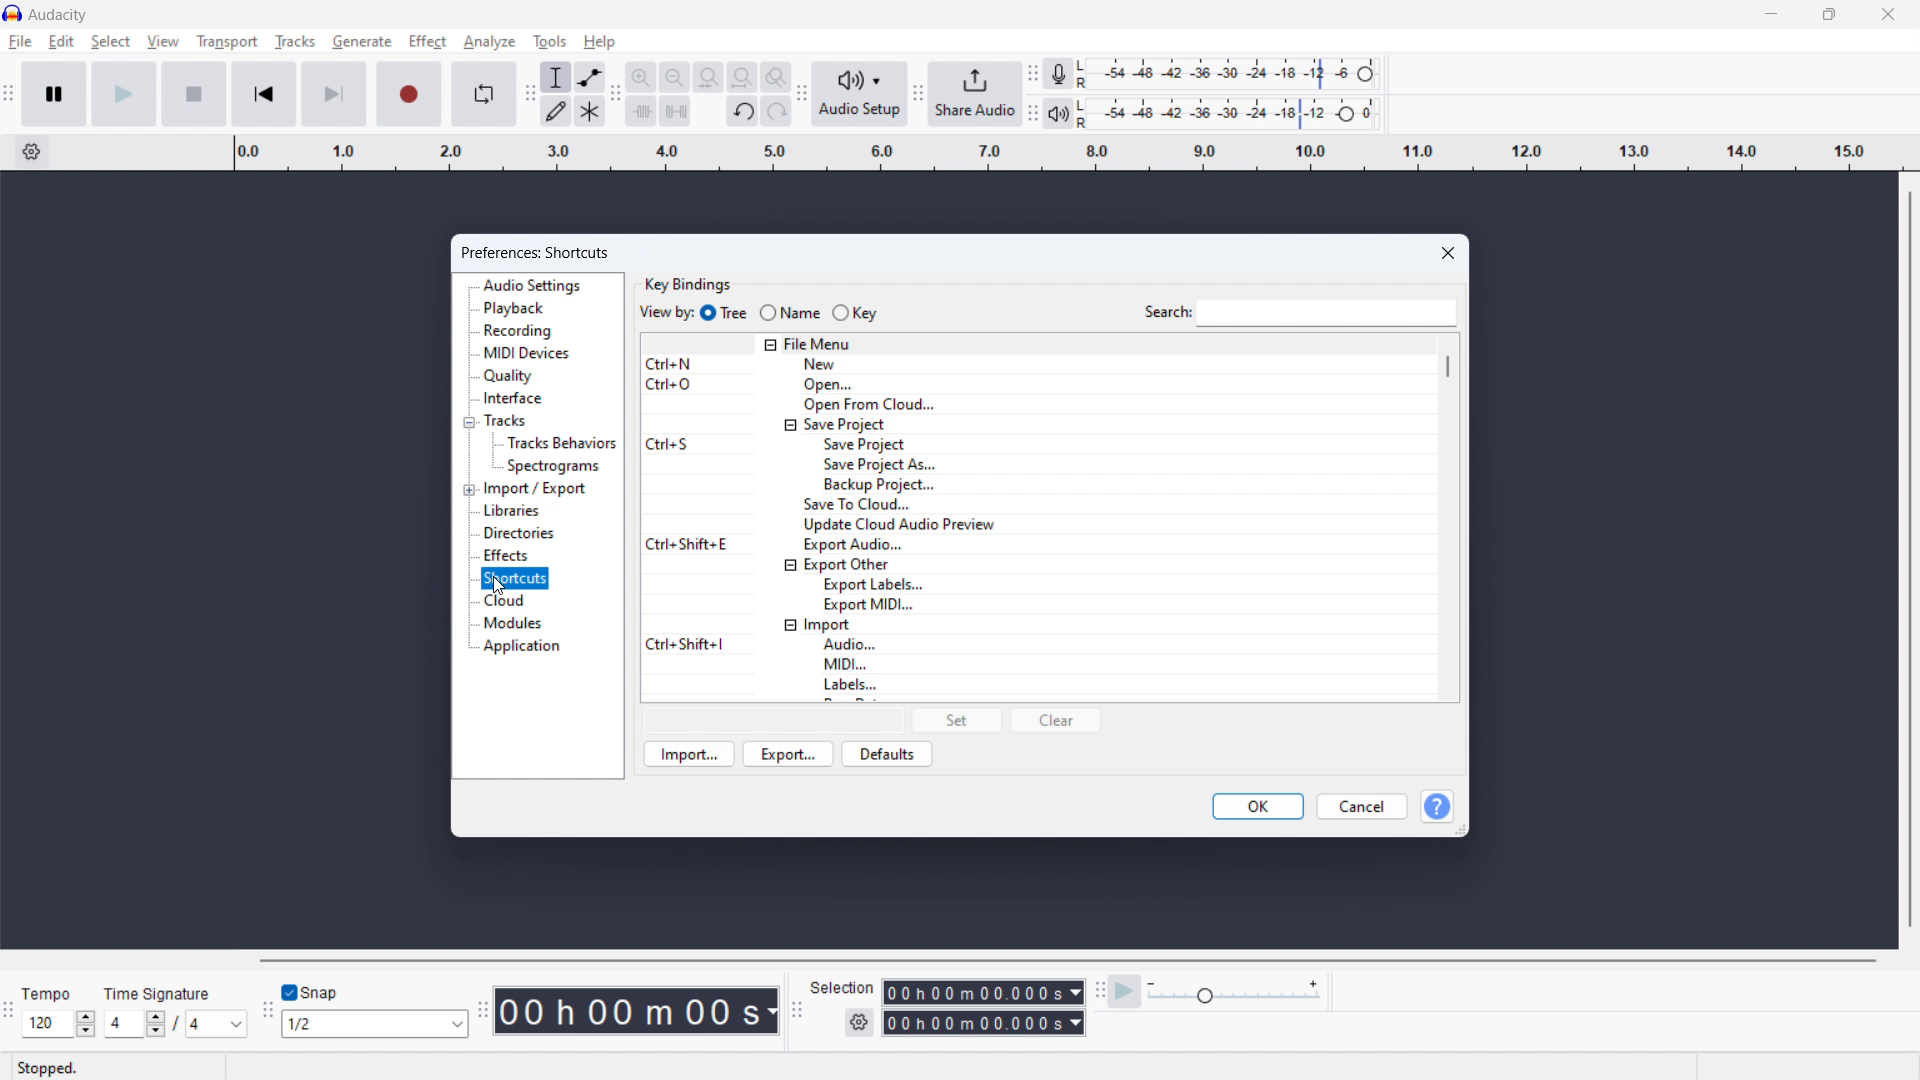 This screenshot has width=1920, height=1080. I want to click on directories, so click(523, 533).